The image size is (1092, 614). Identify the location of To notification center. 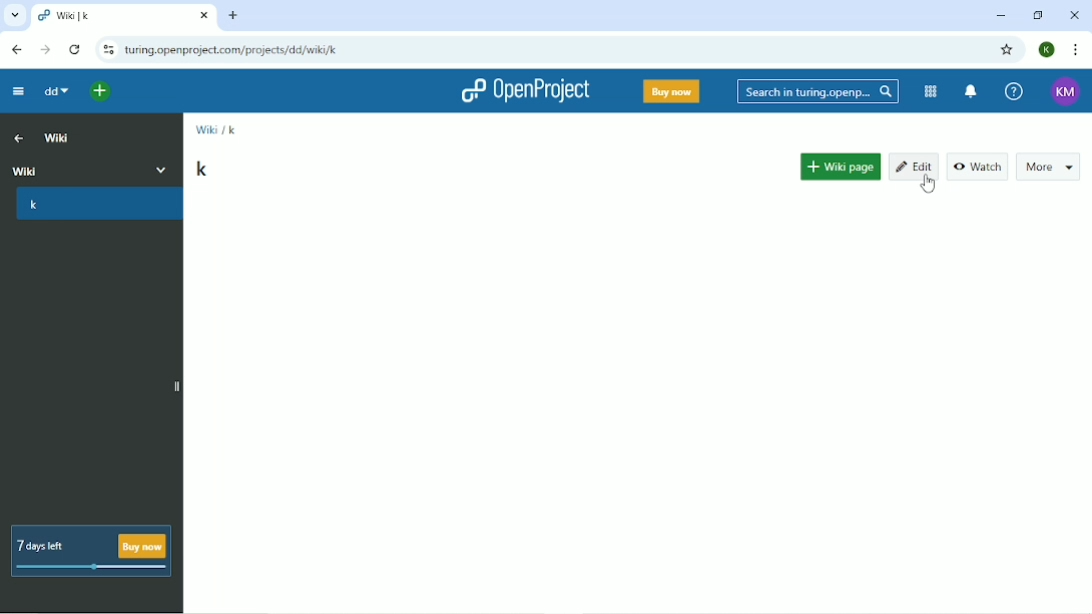
(971, 91).